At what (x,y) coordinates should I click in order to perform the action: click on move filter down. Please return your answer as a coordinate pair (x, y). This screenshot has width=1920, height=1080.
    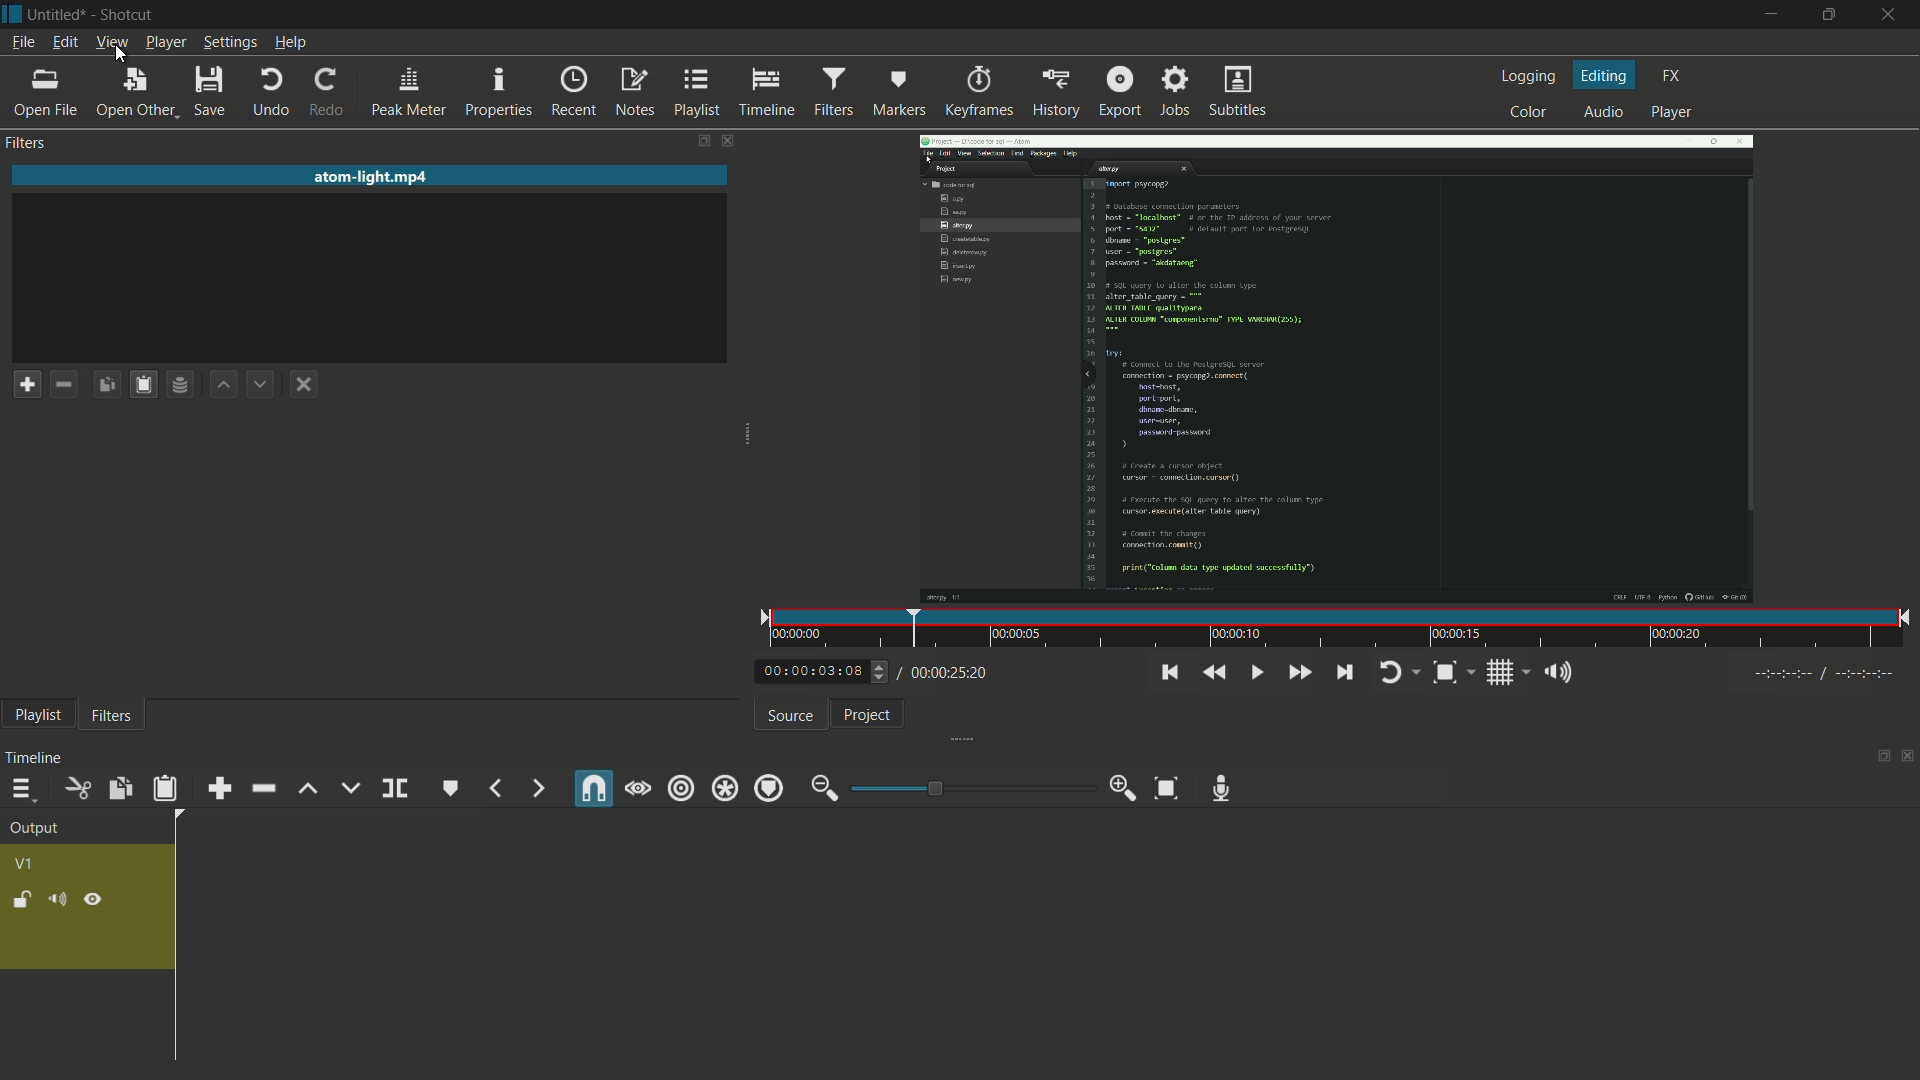
    Looking at the image, I should click on (262, 384).